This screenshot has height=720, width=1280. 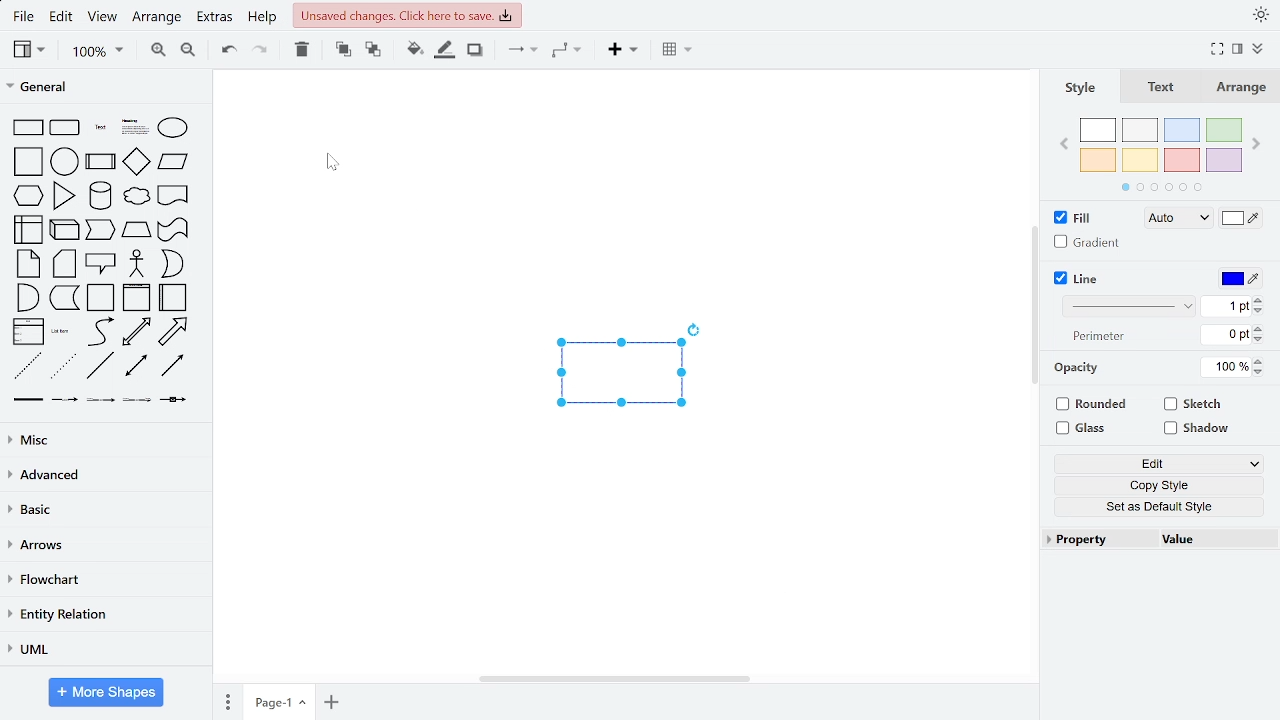 I want to click on zoom, so click(x=97, y=53).